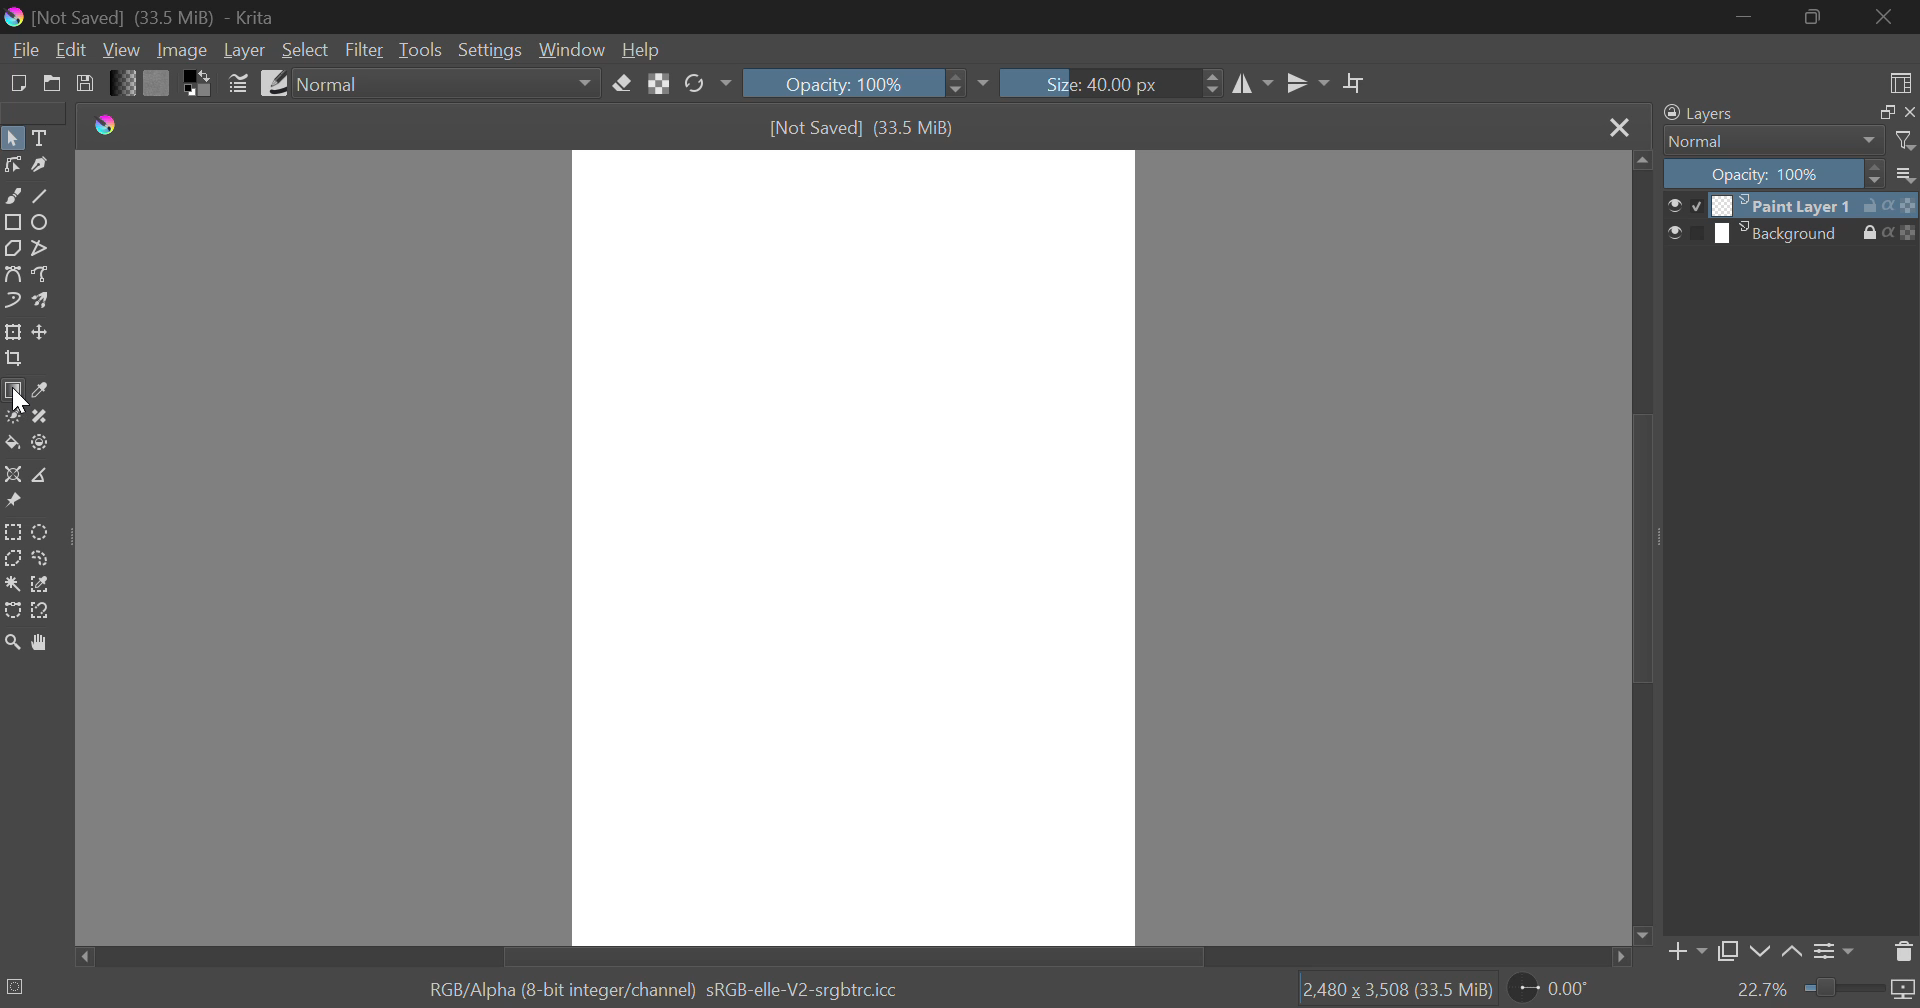 The width and height of the screenshot is (1920, 1008). Describe the element at coordinates (366, 50) in the screenshot. I see `Filter` at that location.